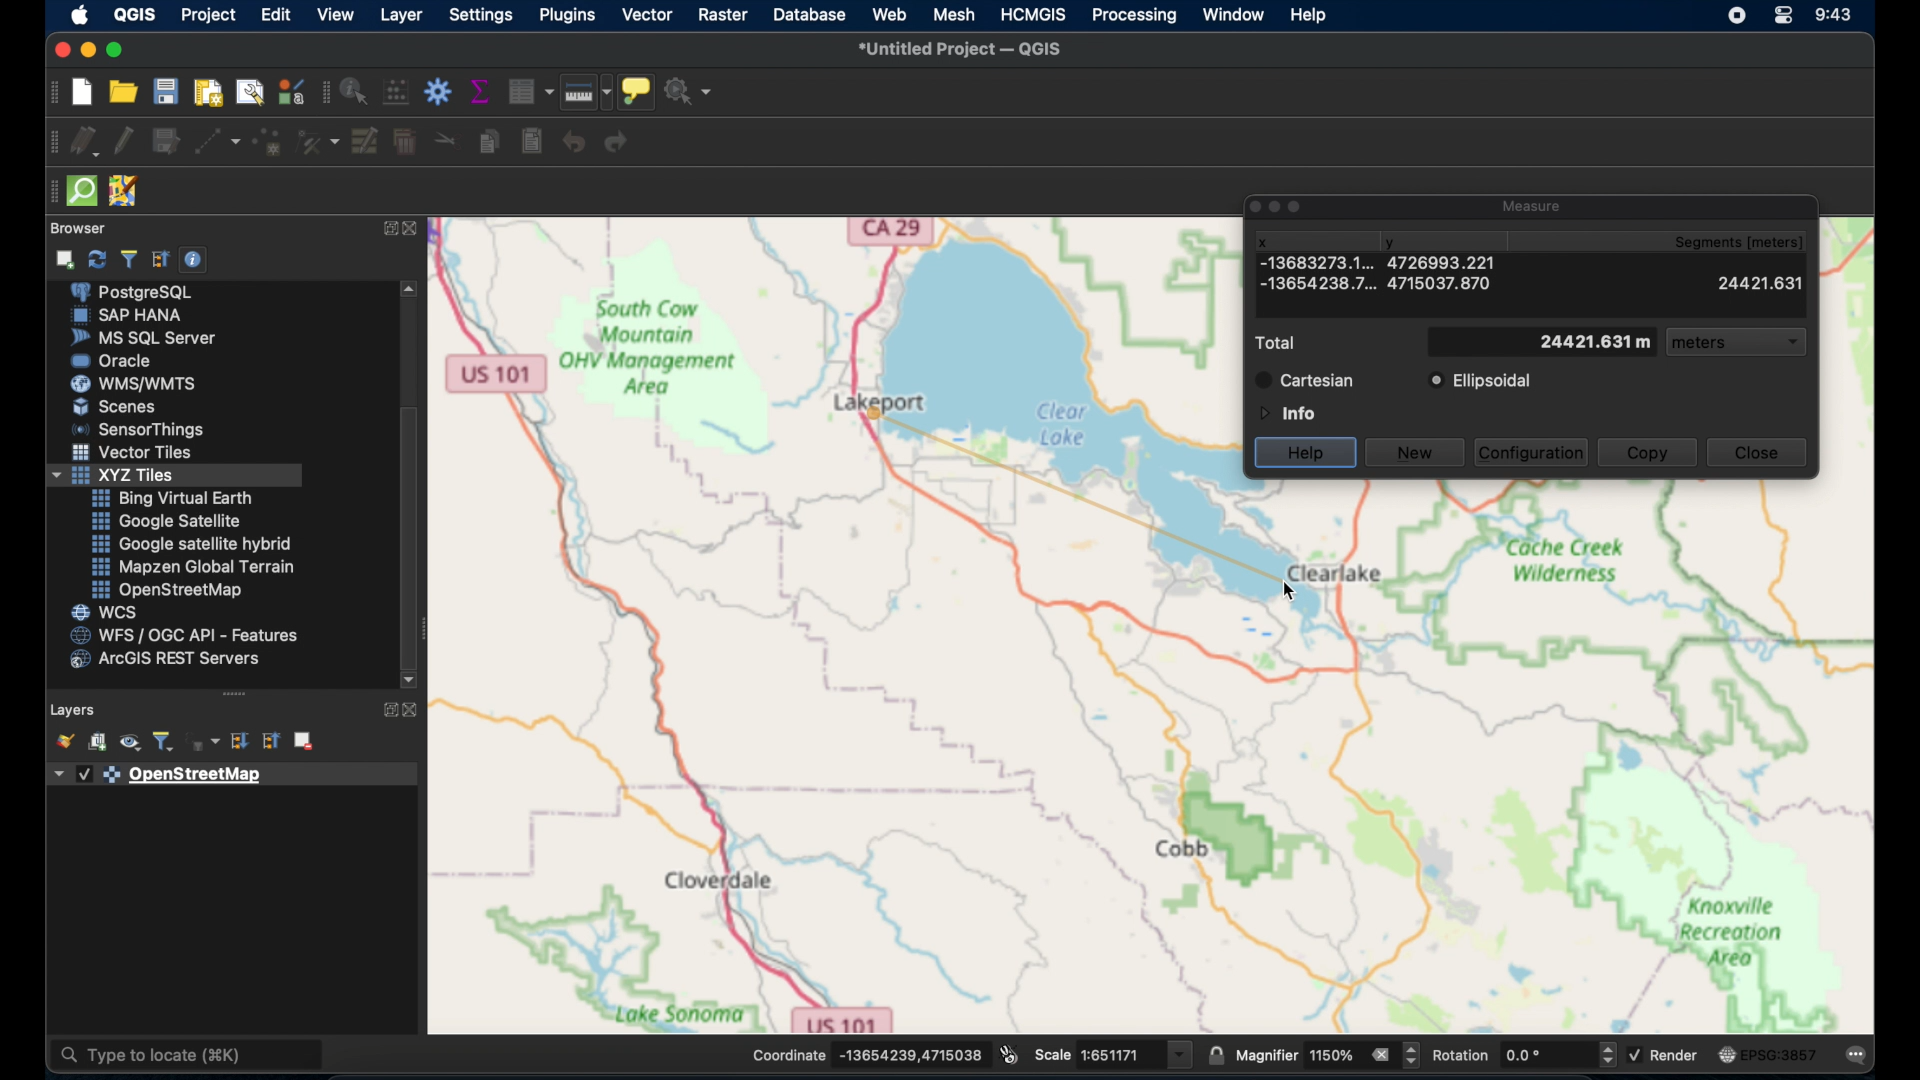 This screenshot has width=1920, height=1080. I want to click on help, so click(1307, 451).